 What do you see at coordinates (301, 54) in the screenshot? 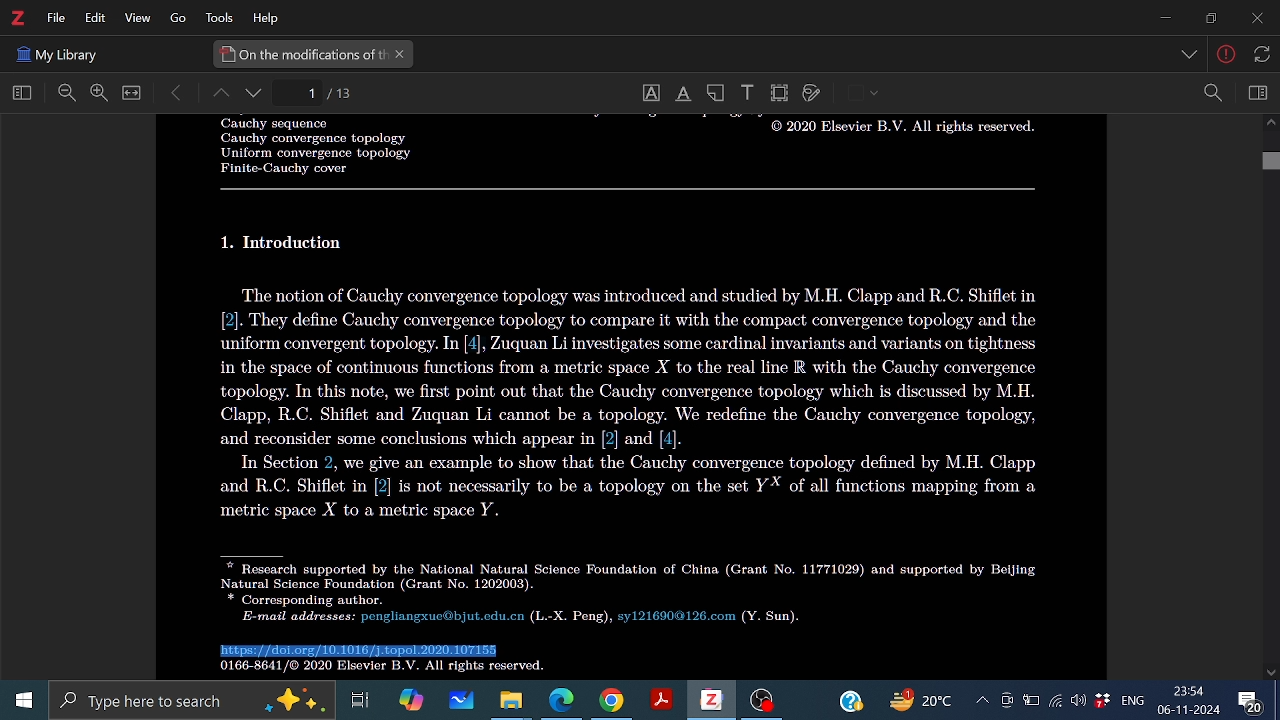
I see `Current tab` at bounding box center [301, 54].